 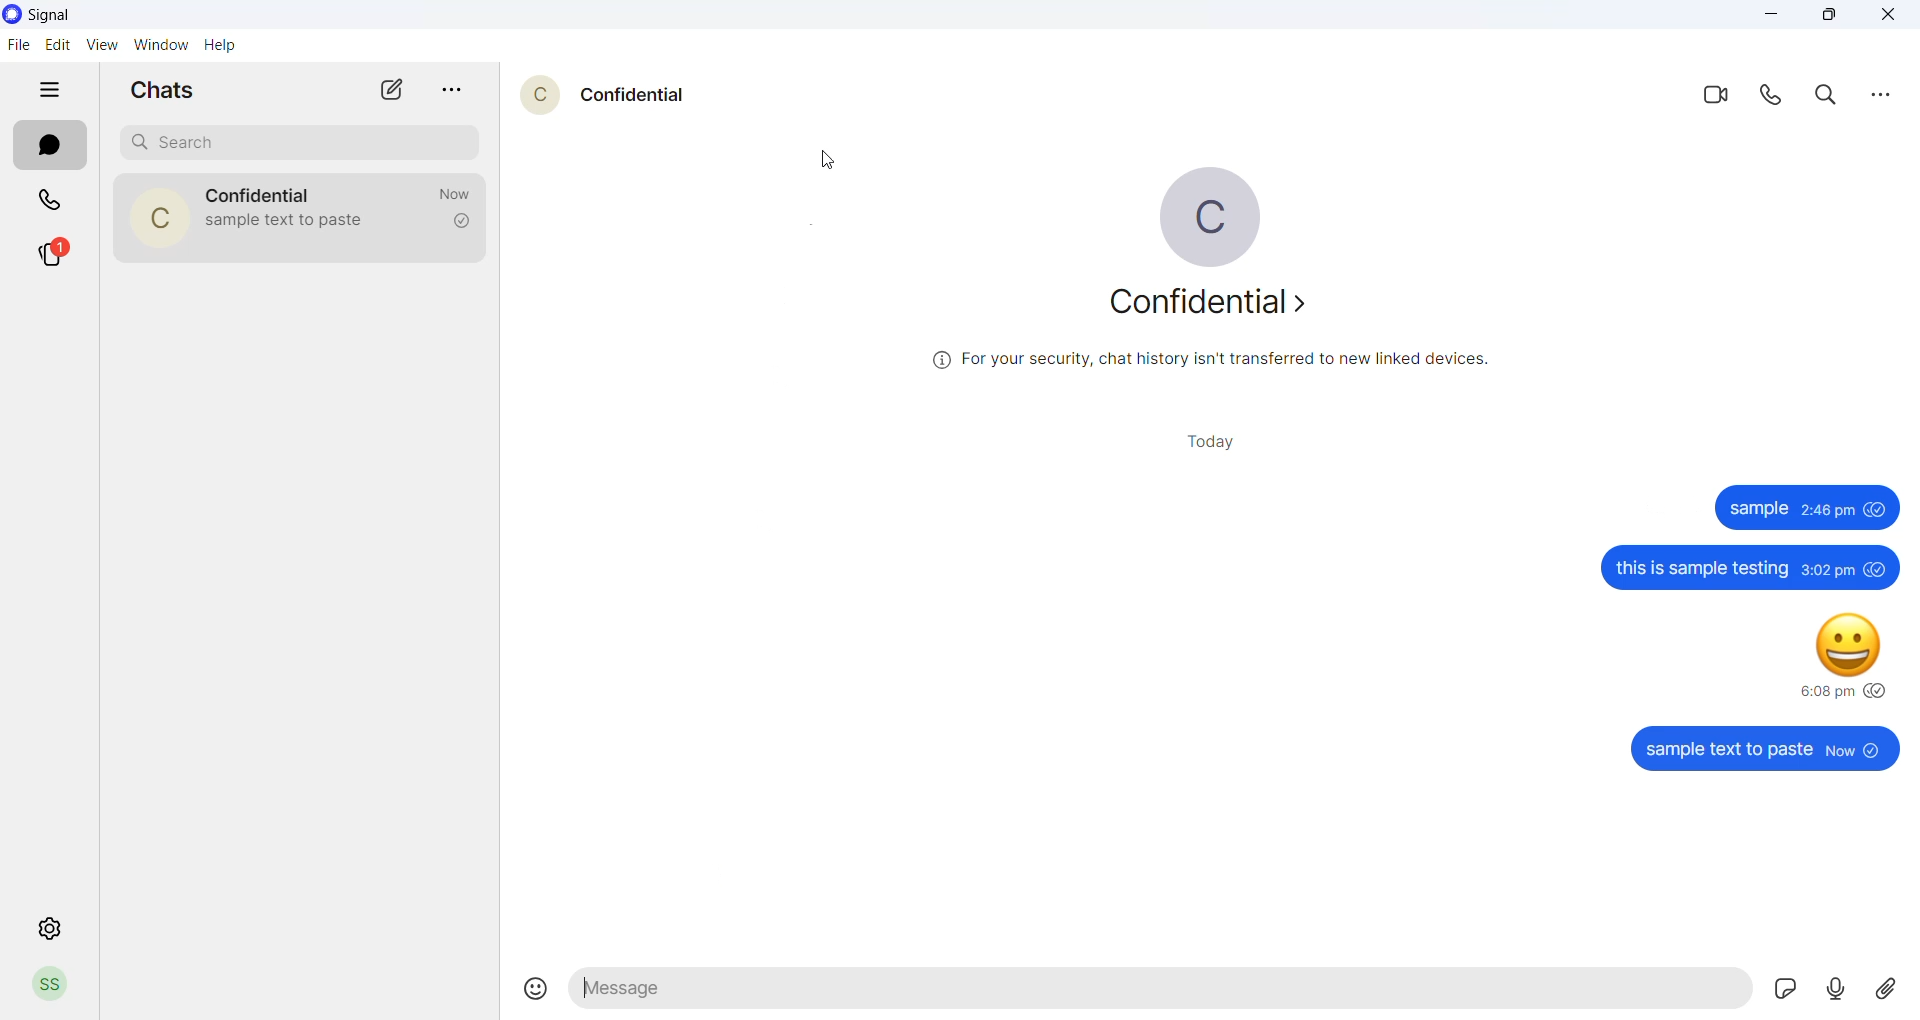 I want to click on read recipient, so click(x=464, y=222).